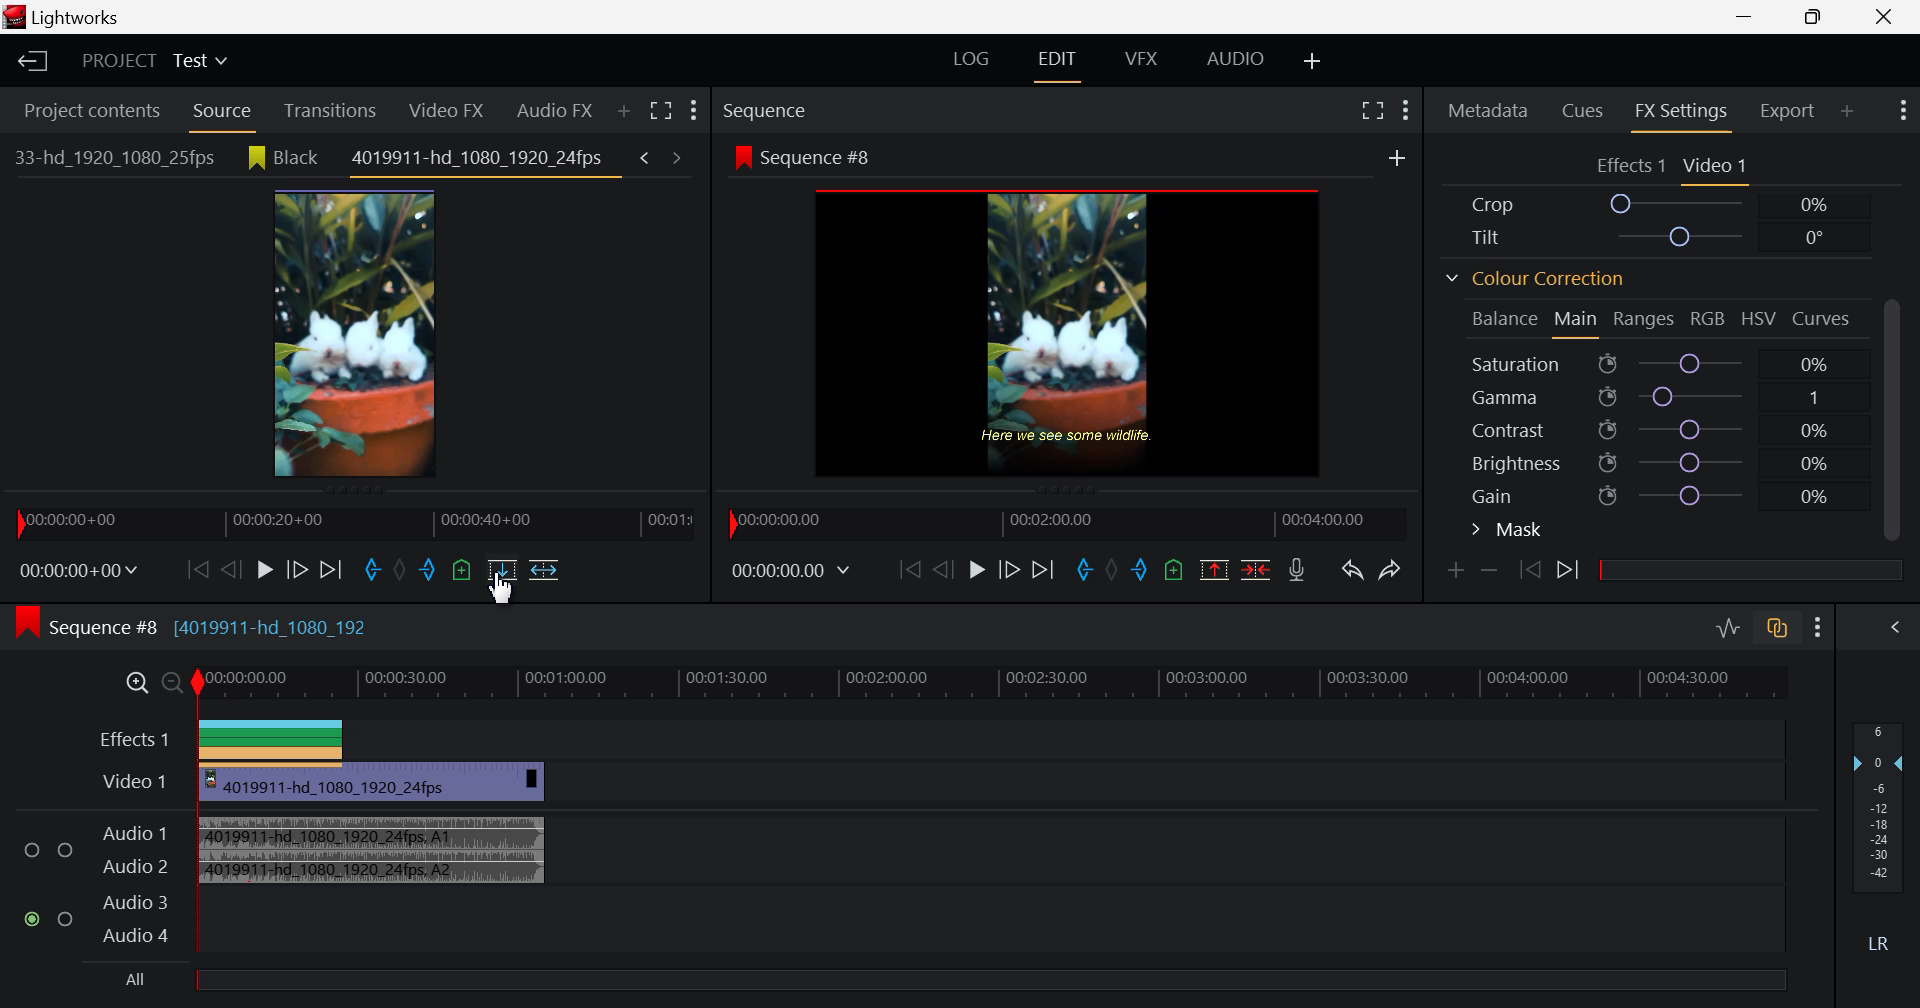  Describe the element at coordinates (1216, 569) in the screenshot. I see `Remove marked section` at that location.